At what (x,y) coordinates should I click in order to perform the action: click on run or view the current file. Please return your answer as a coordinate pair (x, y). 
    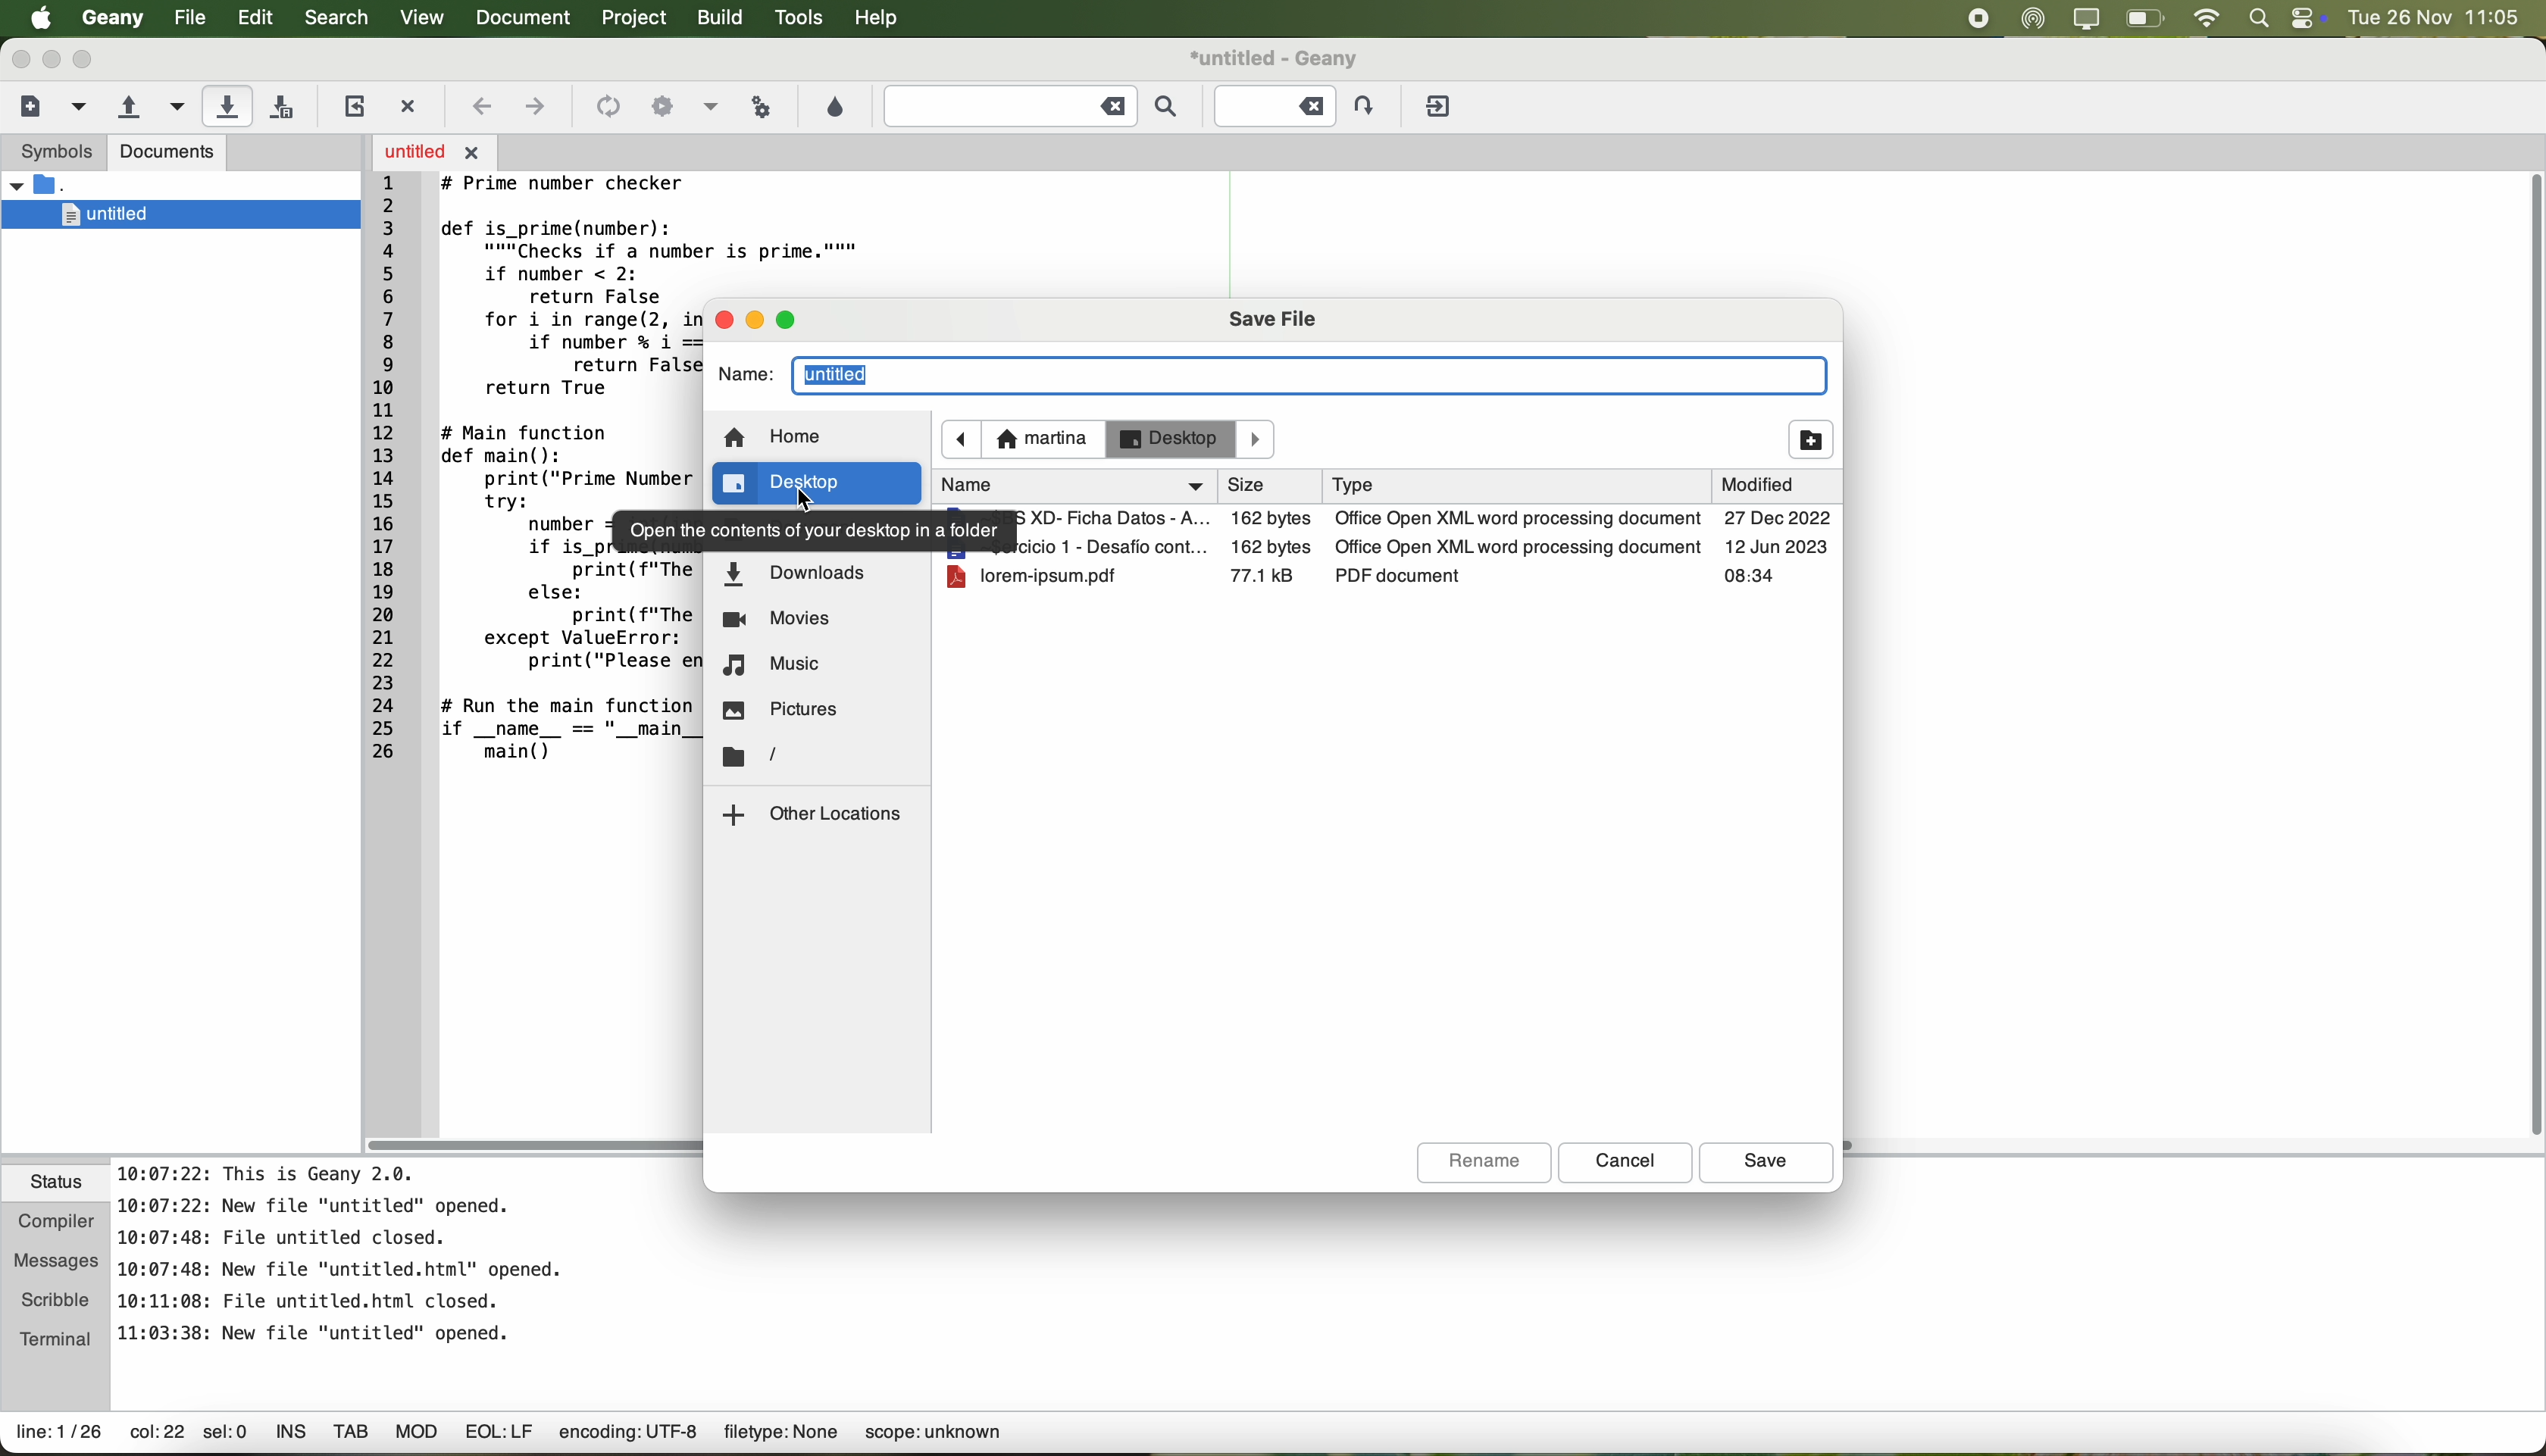
    Looking at the image, I should click on (764, 107).